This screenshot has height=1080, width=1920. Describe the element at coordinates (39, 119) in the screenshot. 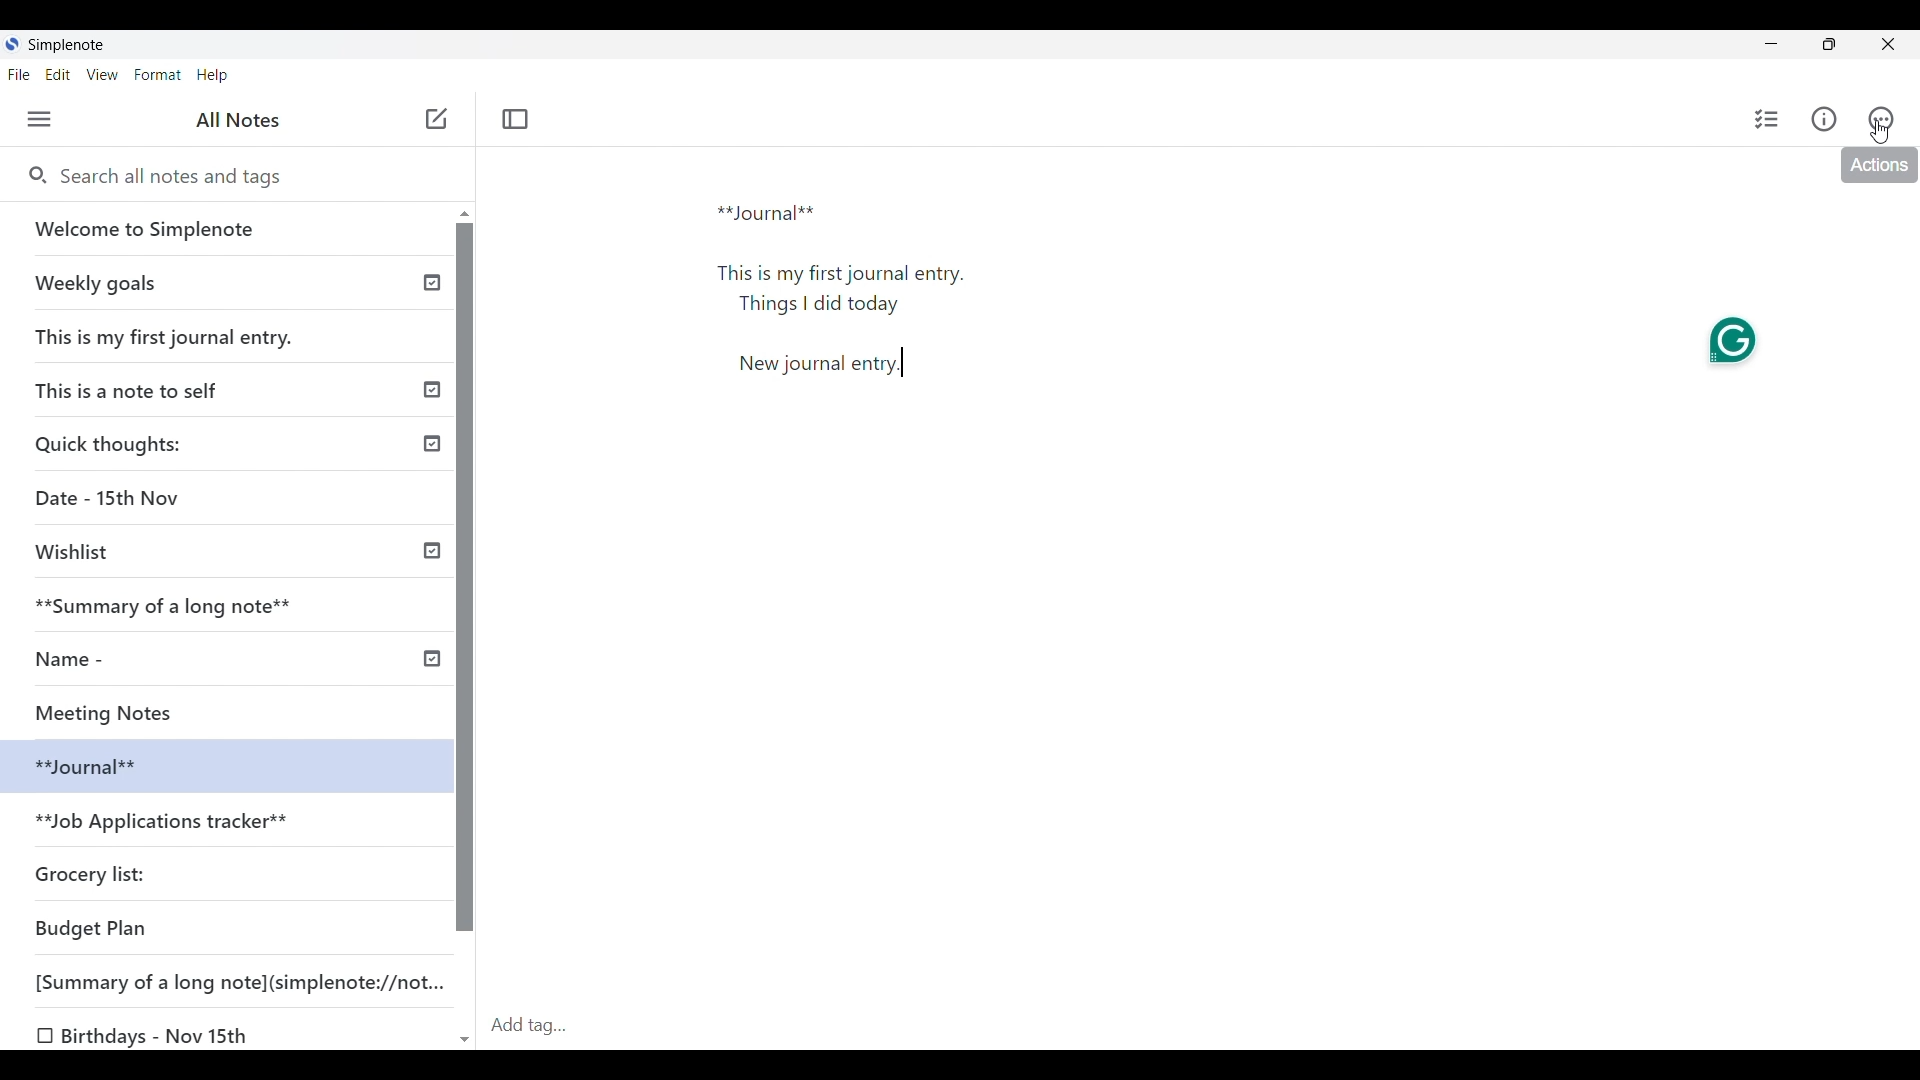

I see `Menu` at that location.